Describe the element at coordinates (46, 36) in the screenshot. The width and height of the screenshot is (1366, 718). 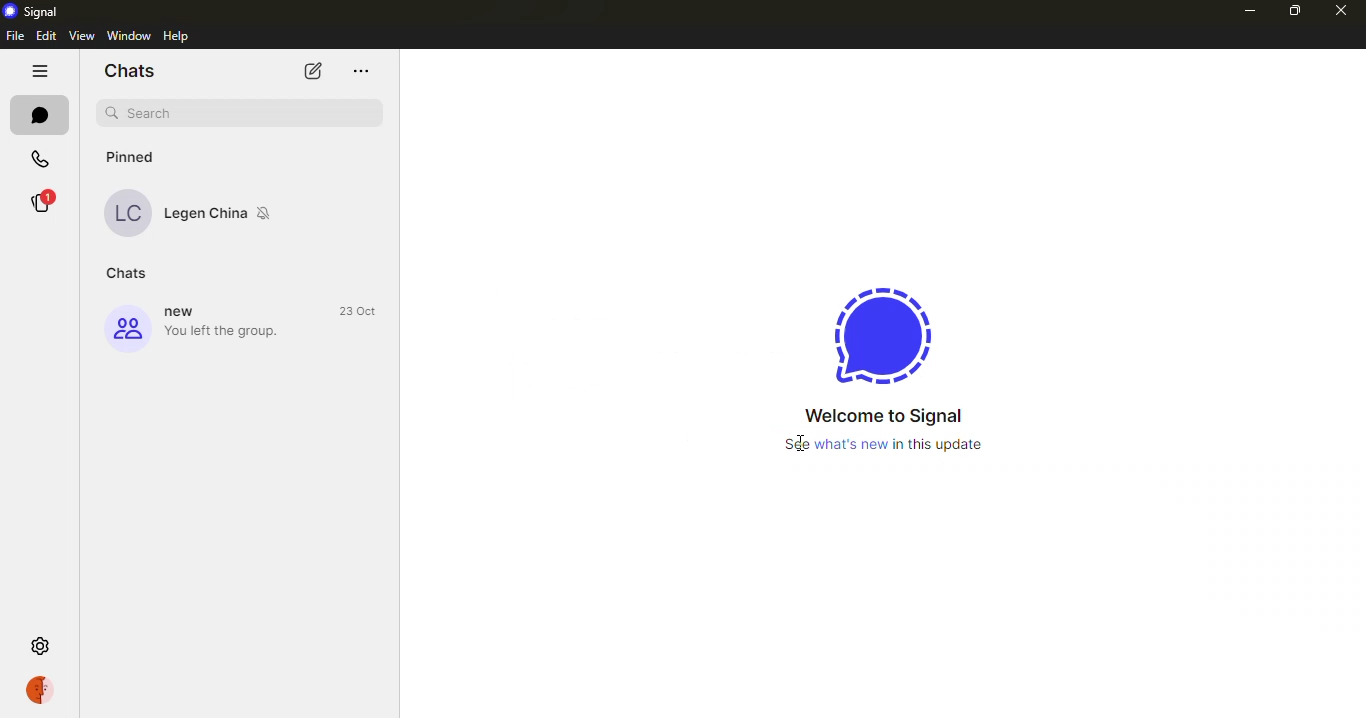
I see `edit` at that location.